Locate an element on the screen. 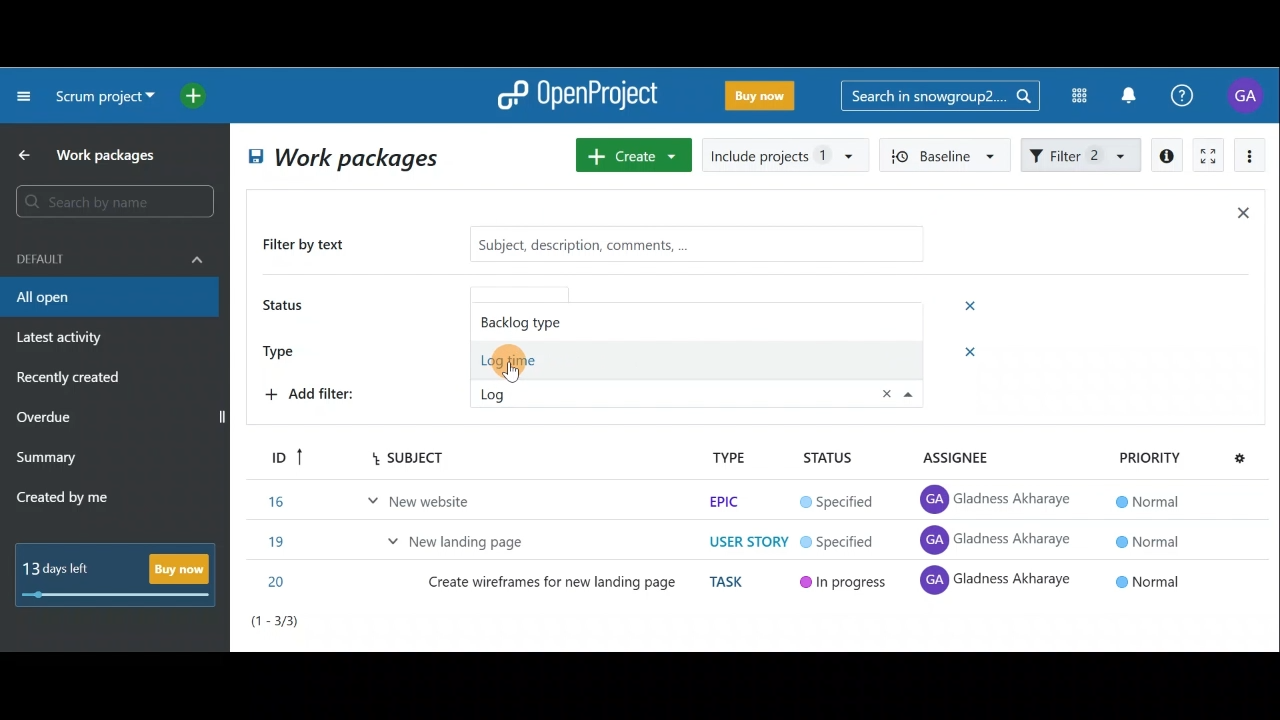  in progress is located at coordinates (844, 585).